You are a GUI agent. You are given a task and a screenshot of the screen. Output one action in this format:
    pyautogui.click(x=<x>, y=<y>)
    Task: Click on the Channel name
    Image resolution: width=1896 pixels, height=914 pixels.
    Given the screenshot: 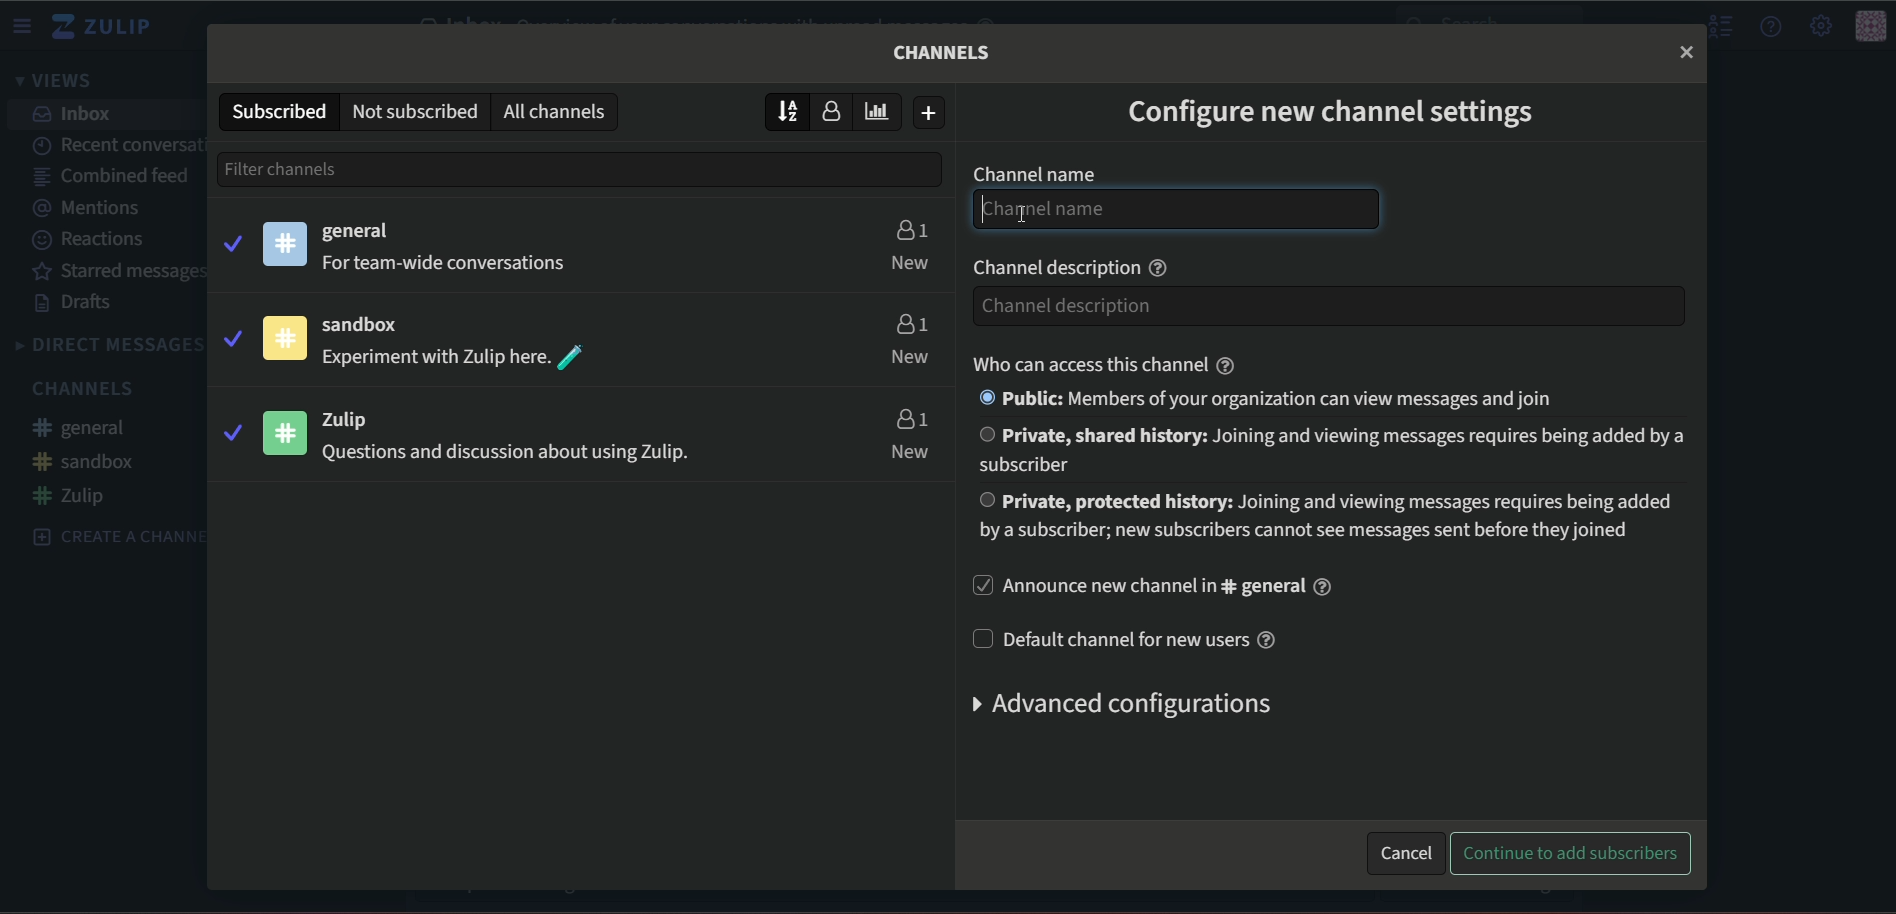 What is the action you would take?
    pyautogui.click(x=1033, y=174)
    